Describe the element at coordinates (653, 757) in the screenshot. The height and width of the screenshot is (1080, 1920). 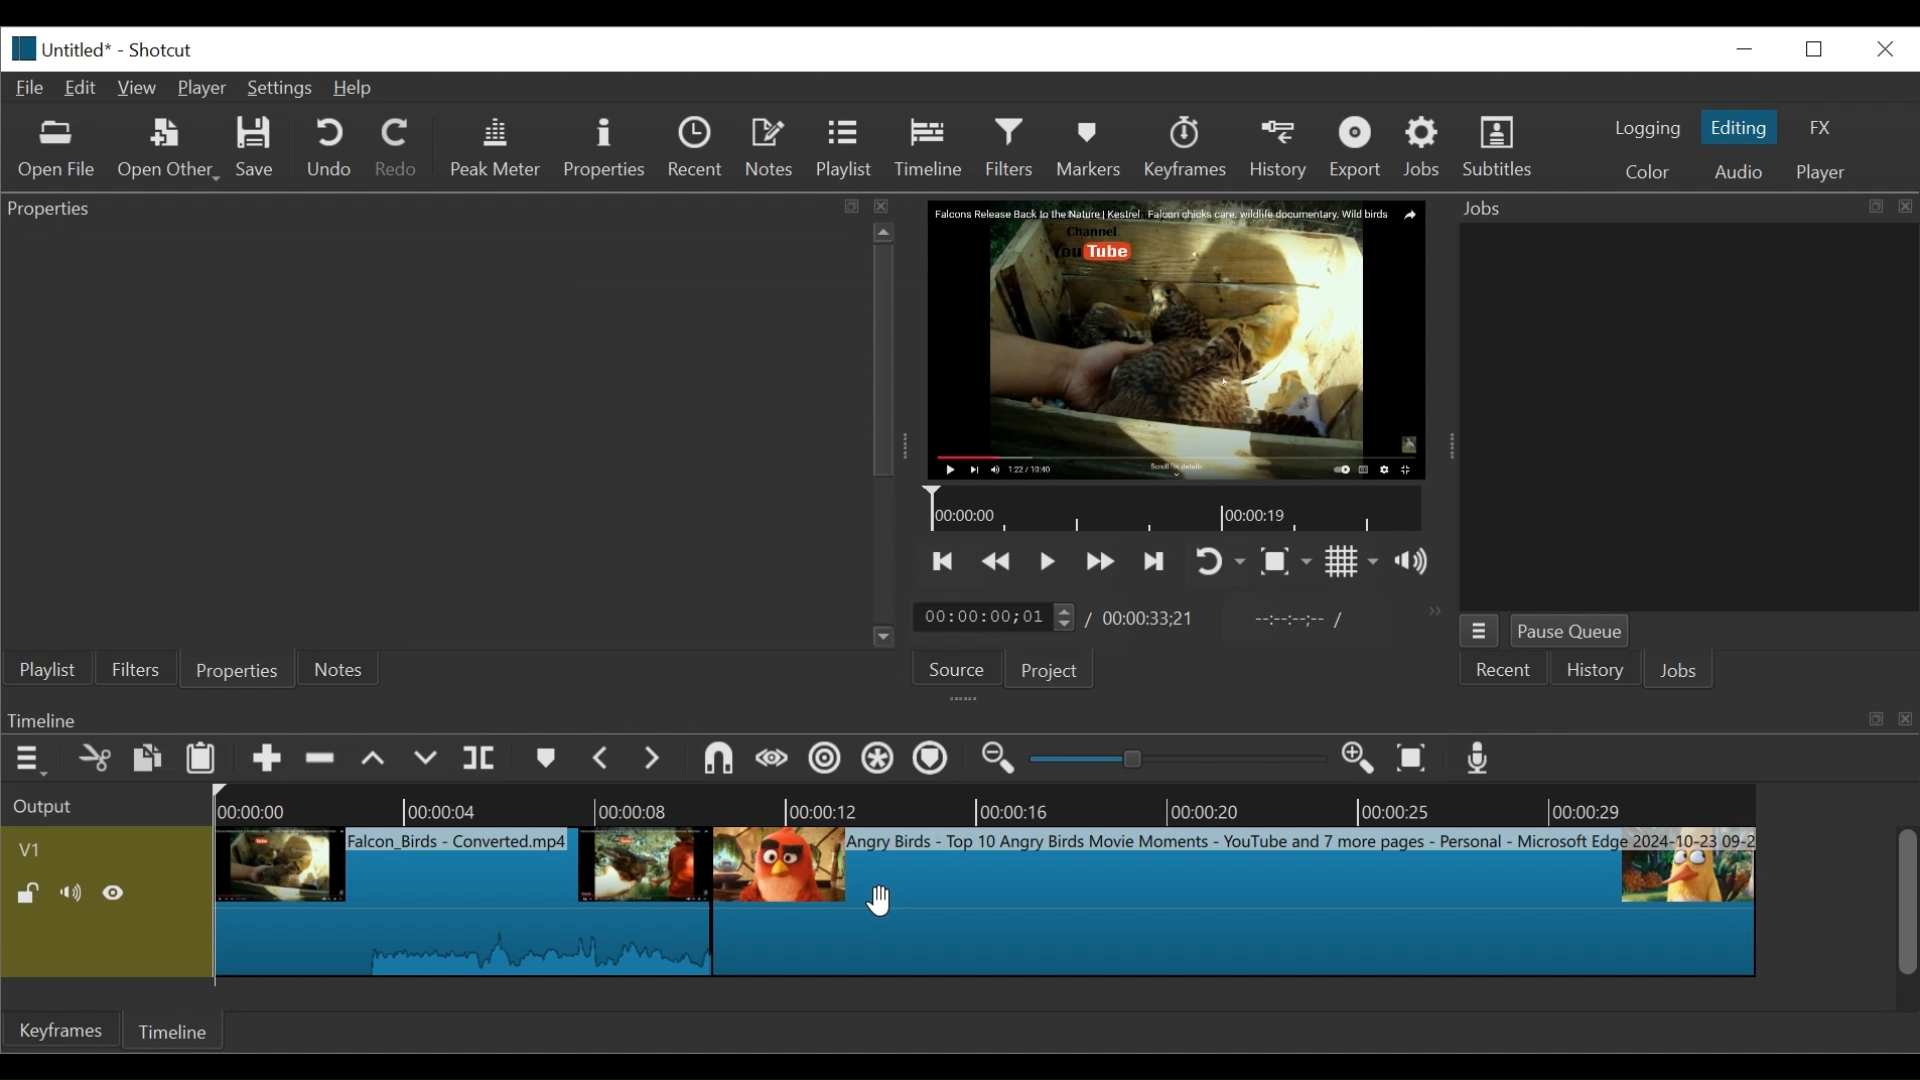
I see `Next Marker` at that location.